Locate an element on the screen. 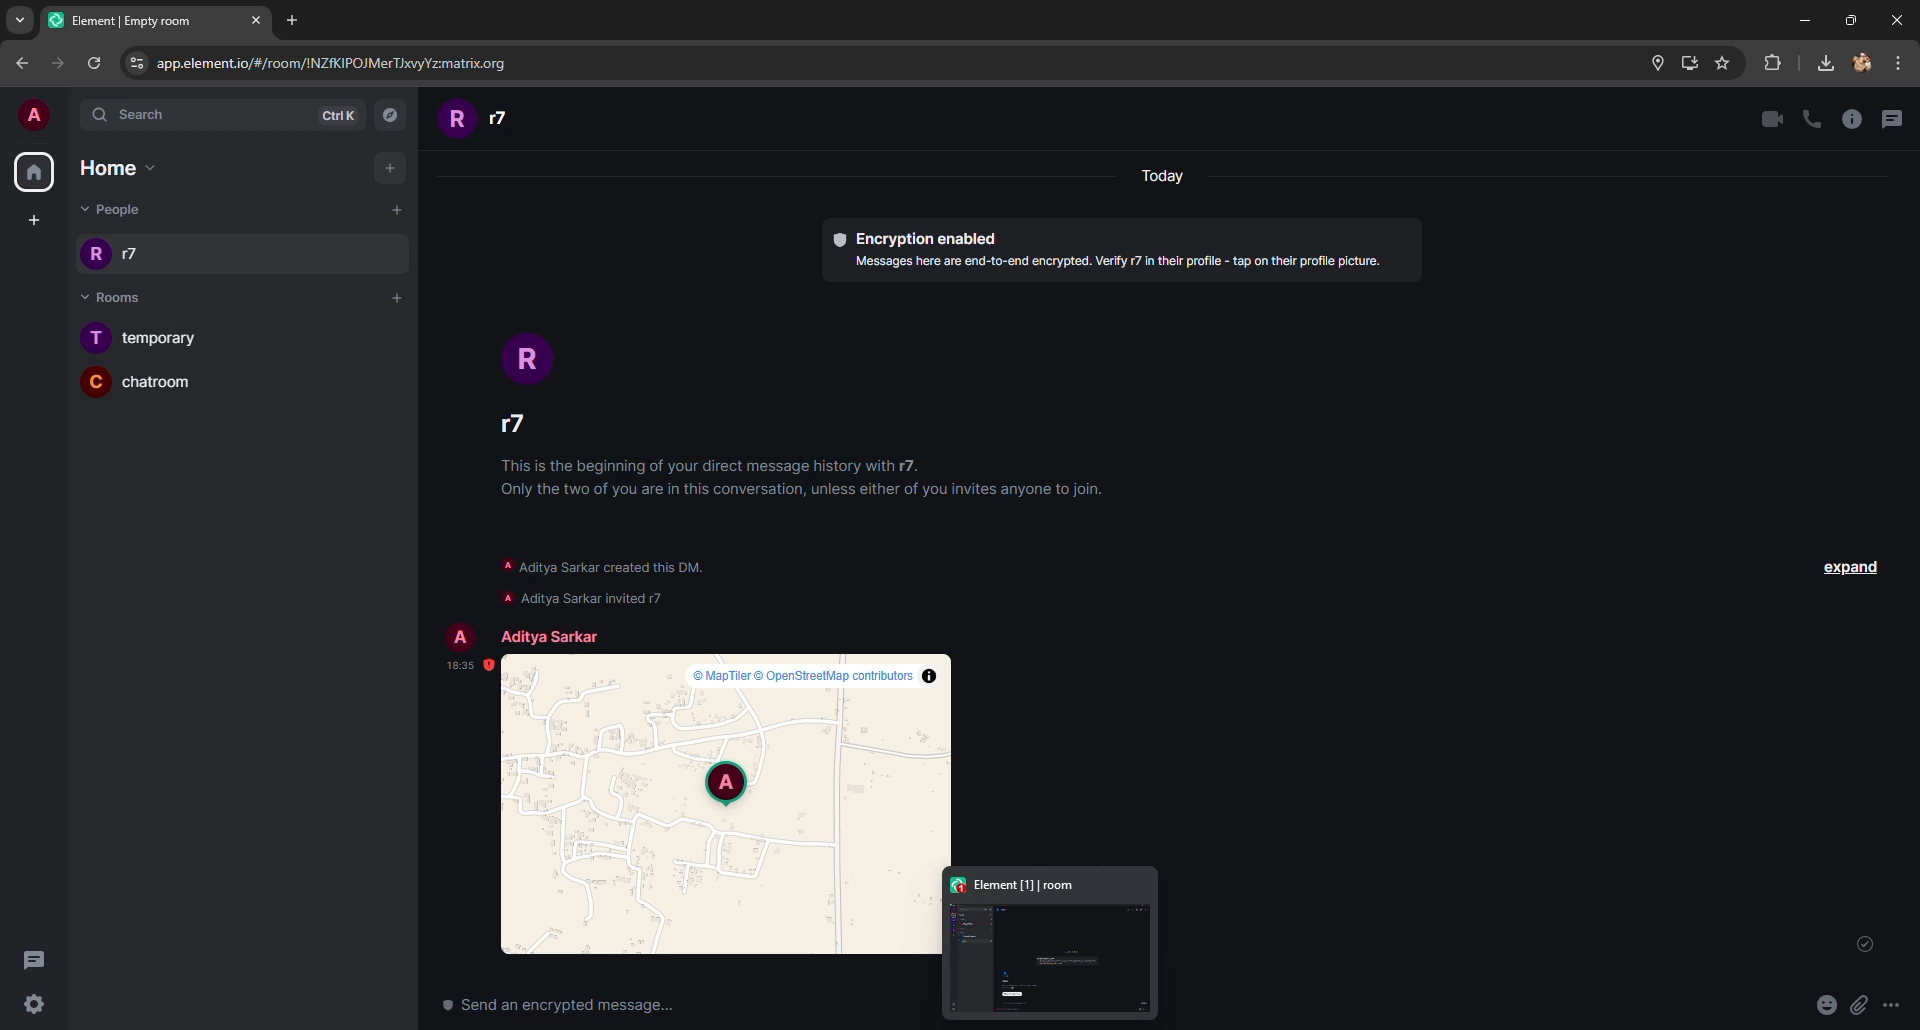  maximize is located at coordinates (1850, 18).